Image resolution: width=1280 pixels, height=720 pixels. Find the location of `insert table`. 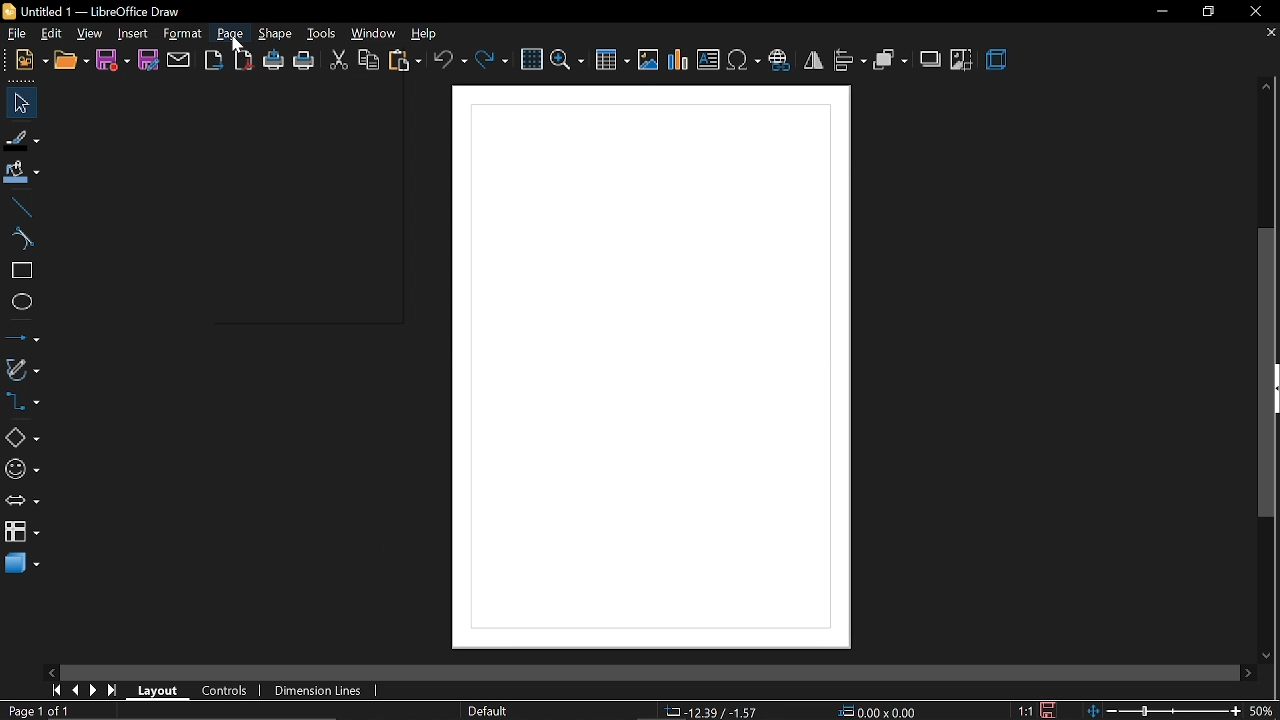

insert table is located at coordinates (611, 61).